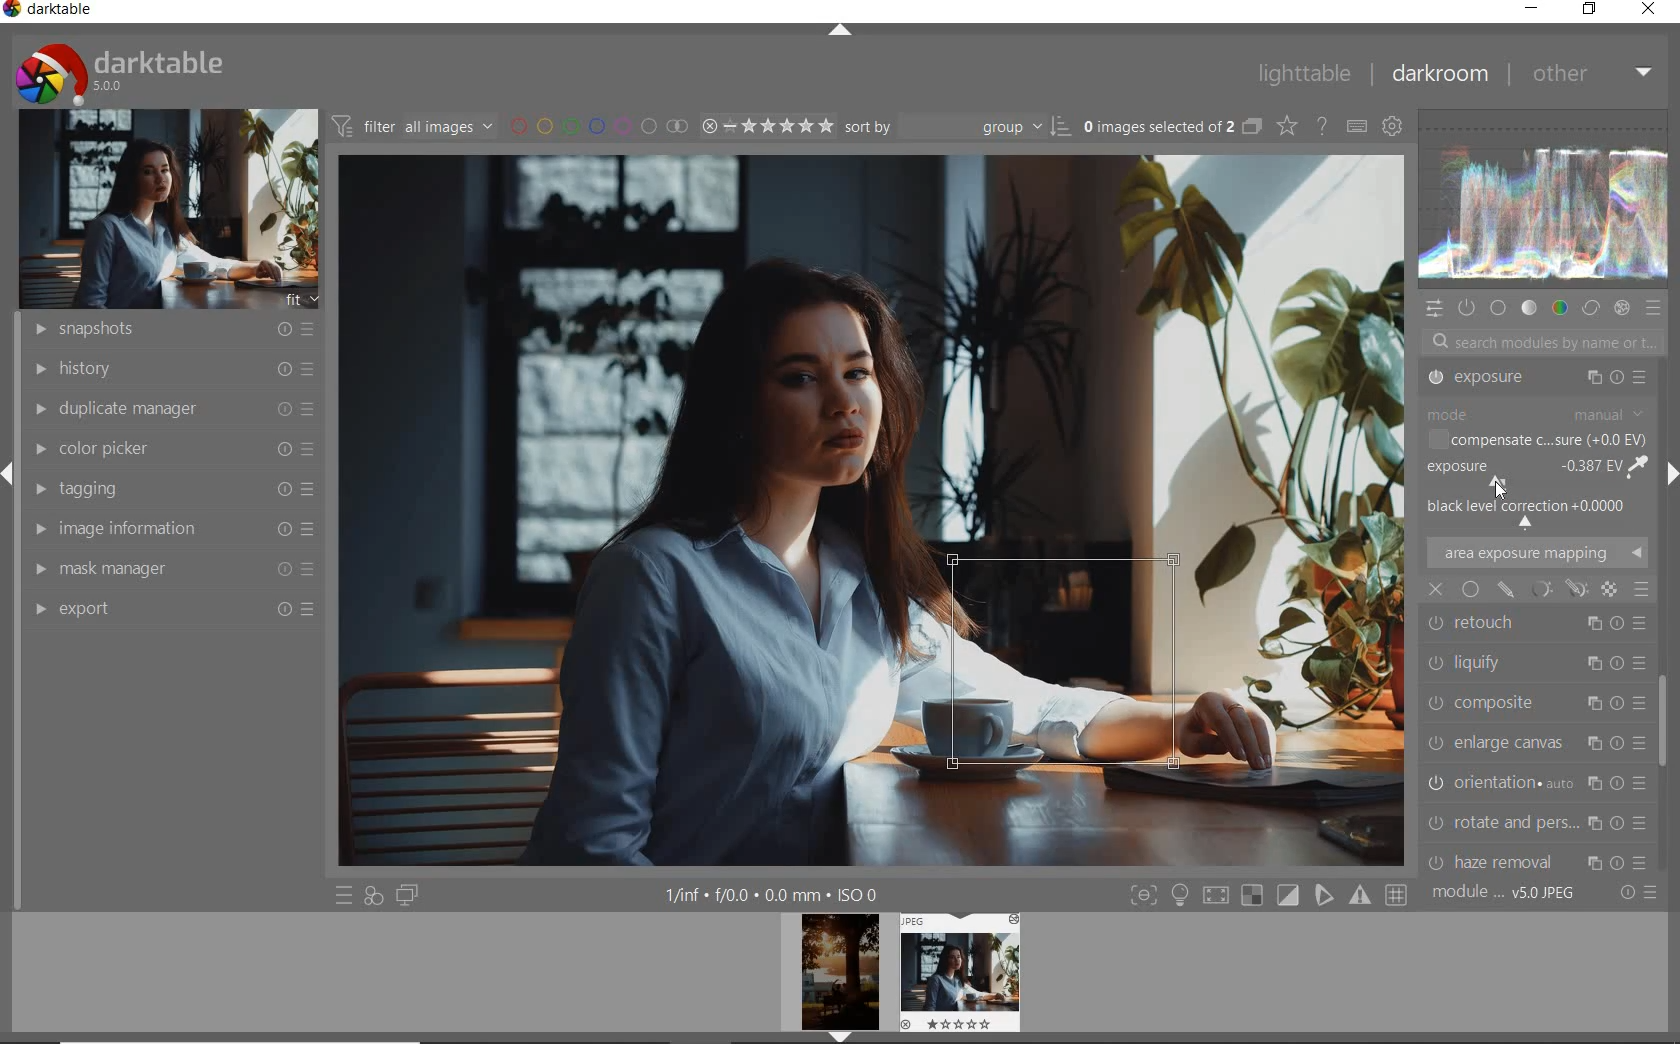 This screenshot has height=1044, width=1680. What do you see at coordinates (1394, 126) in the screenshot?
I see `SHOW GLOBAL PREFERENCE` at bounding box center [1394, 126].